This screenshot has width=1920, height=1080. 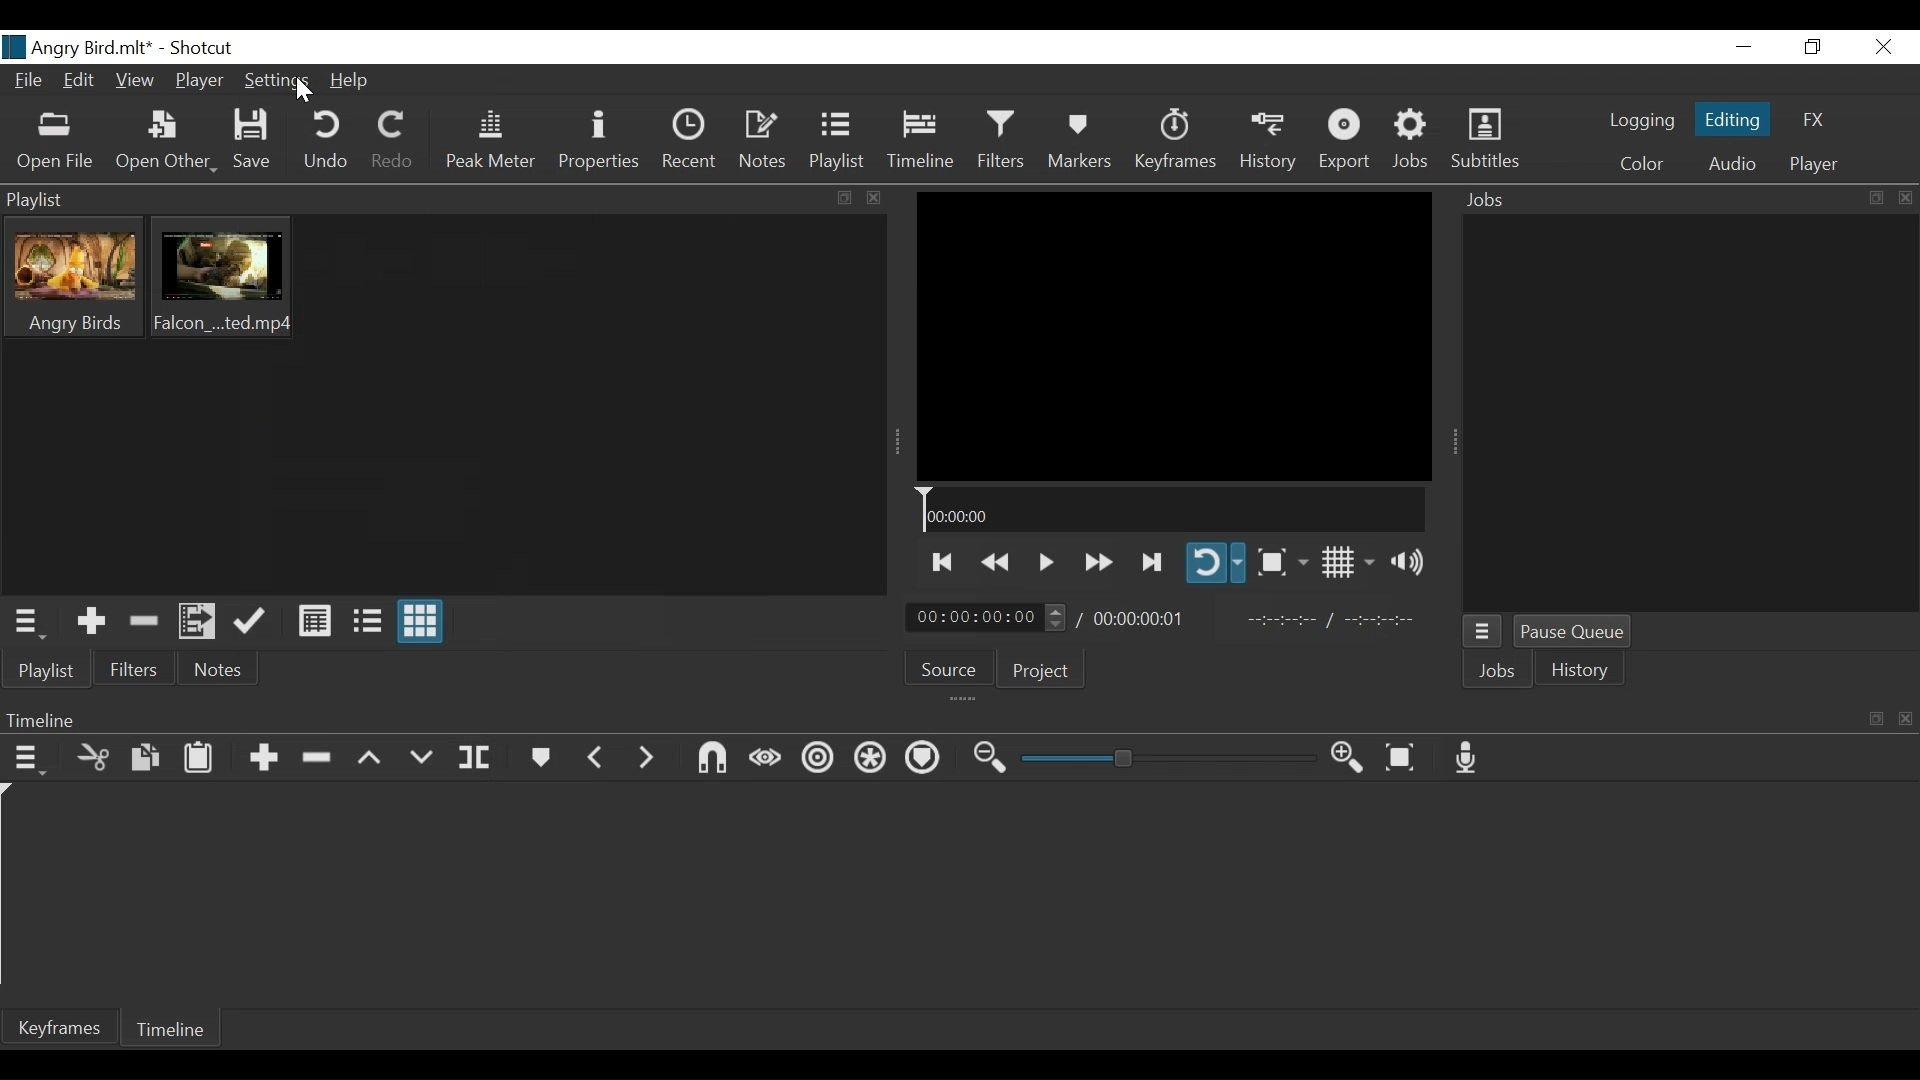 What do you see at coordinates (1174, 509) in the screenshot?
I see `Timeline` at bounding box center [1174, 509].